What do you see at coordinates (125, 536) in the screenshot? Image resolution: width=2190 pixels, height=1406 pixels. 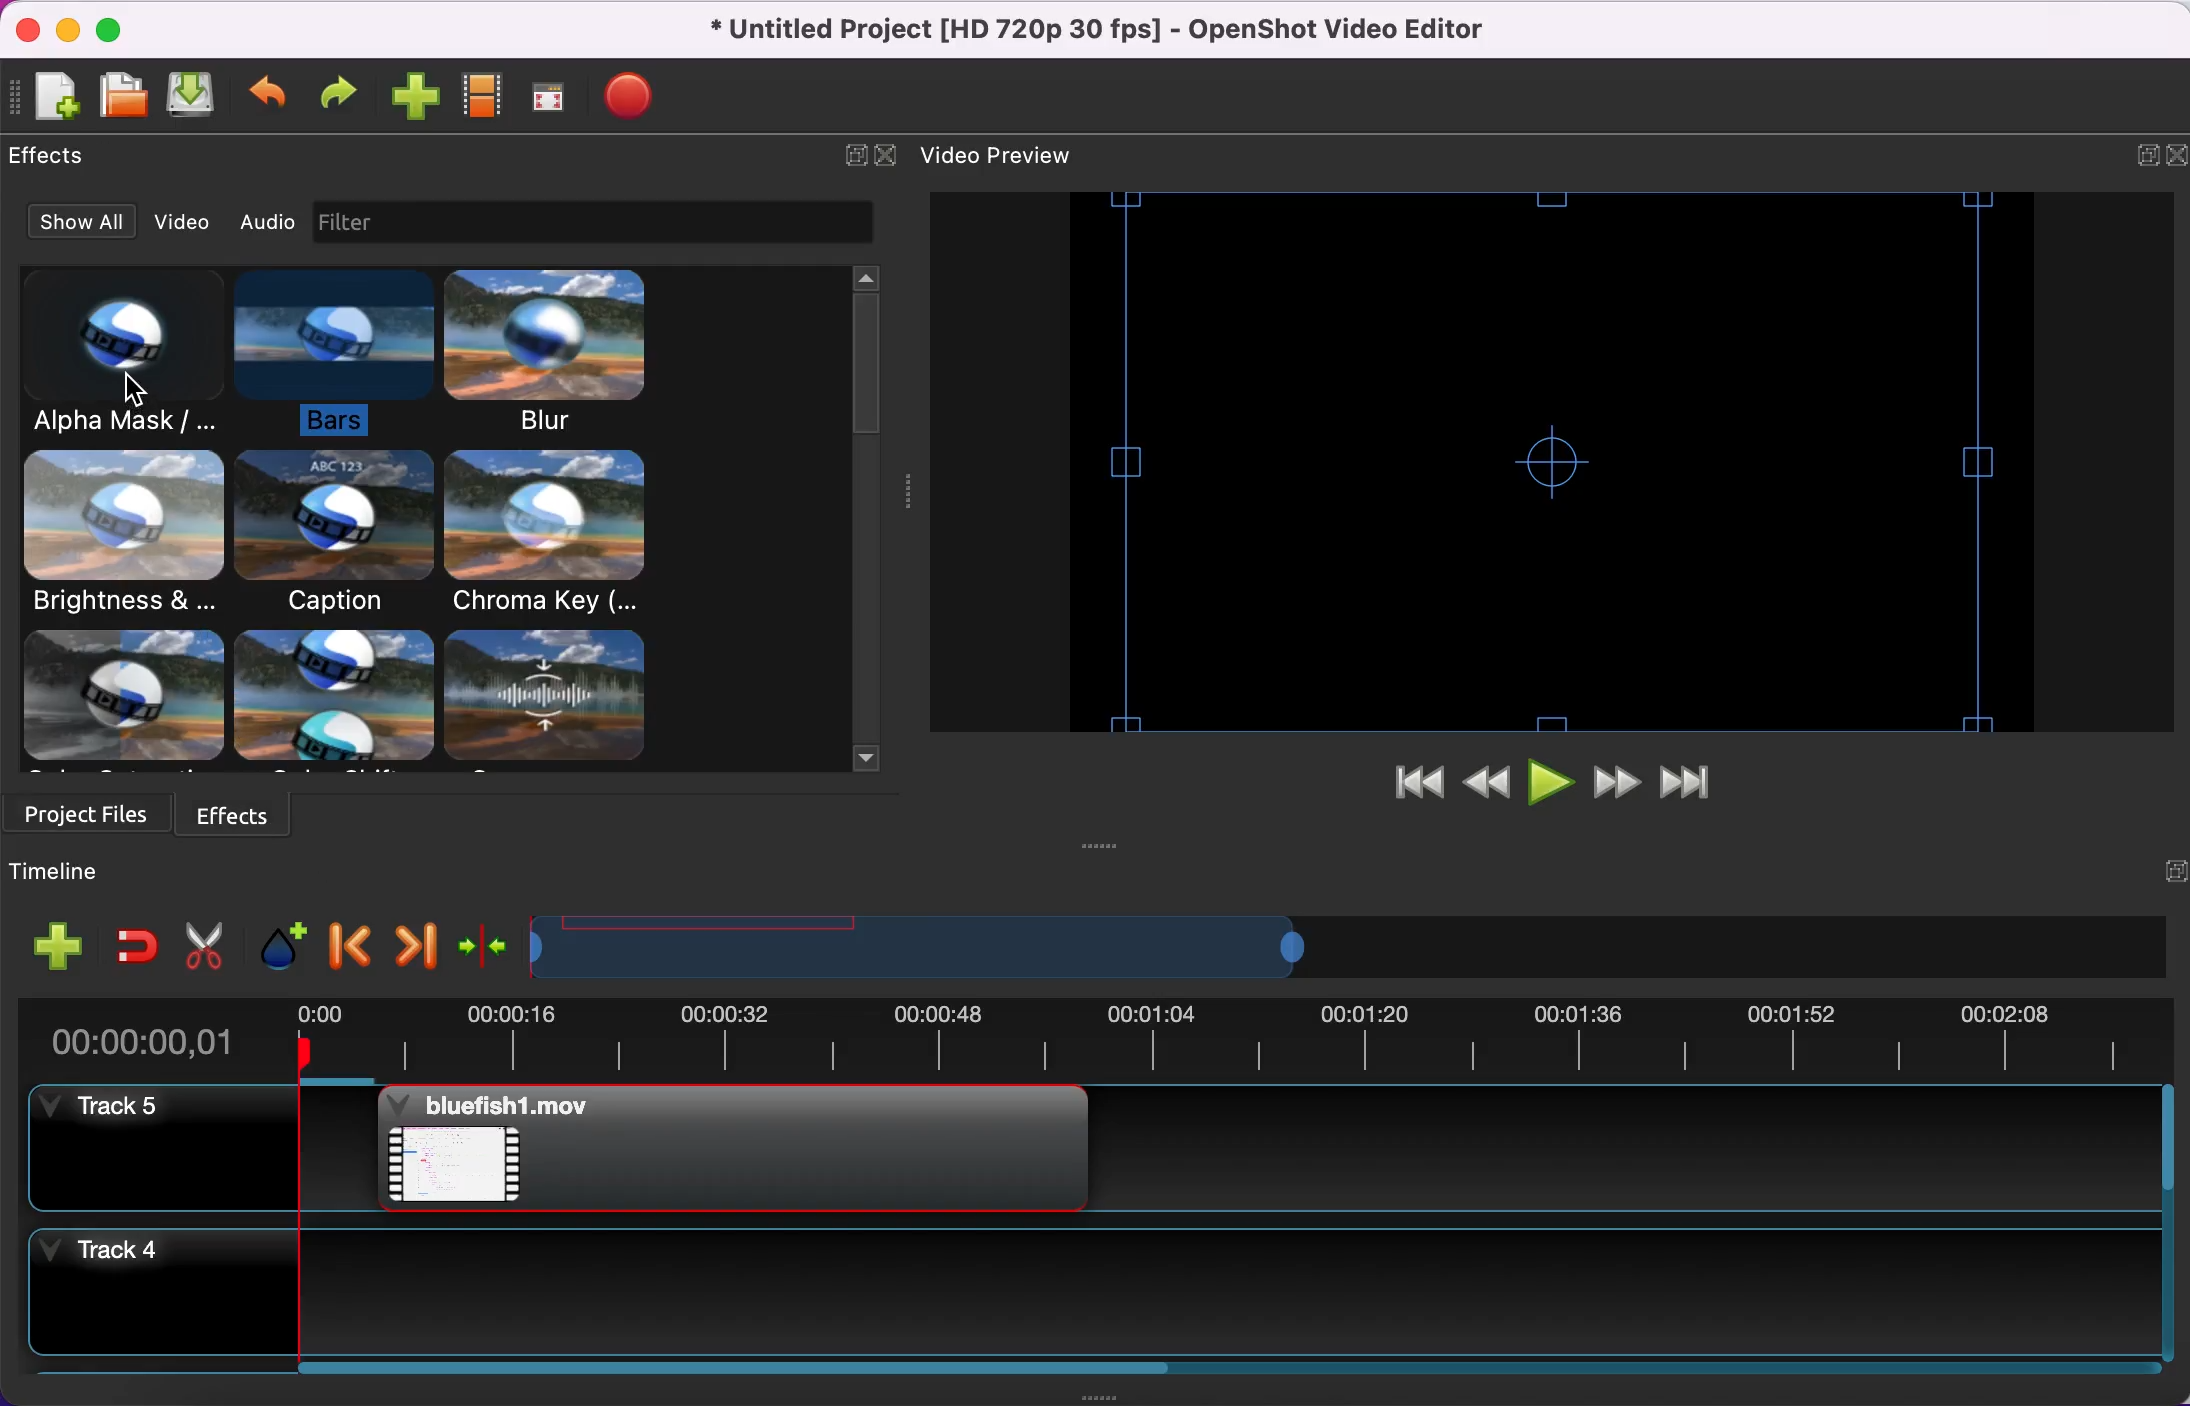 I see `brightness` at bounding box center [125, 536].